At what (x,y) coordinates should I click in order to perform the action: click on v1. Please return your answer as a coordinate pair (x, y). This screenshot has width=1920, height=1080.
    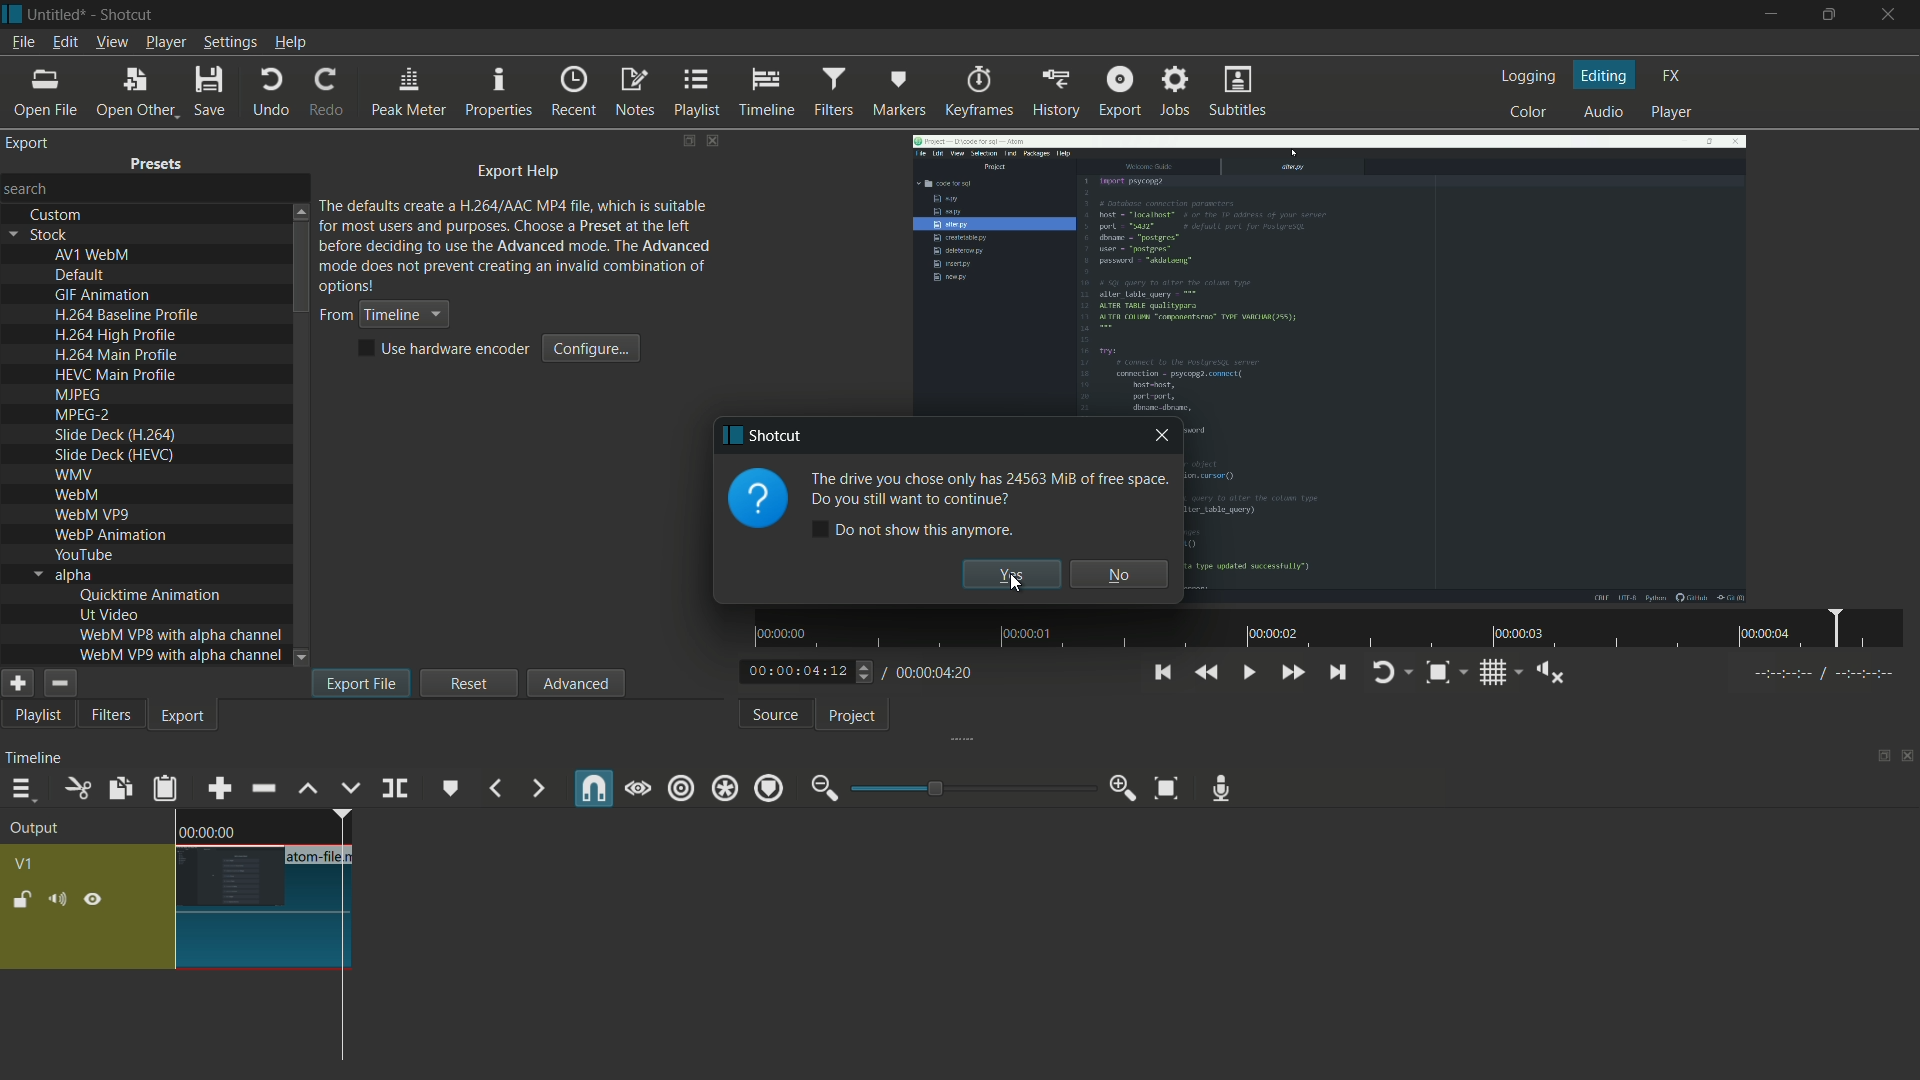
    Looking at the image, I should click on (22, 863).